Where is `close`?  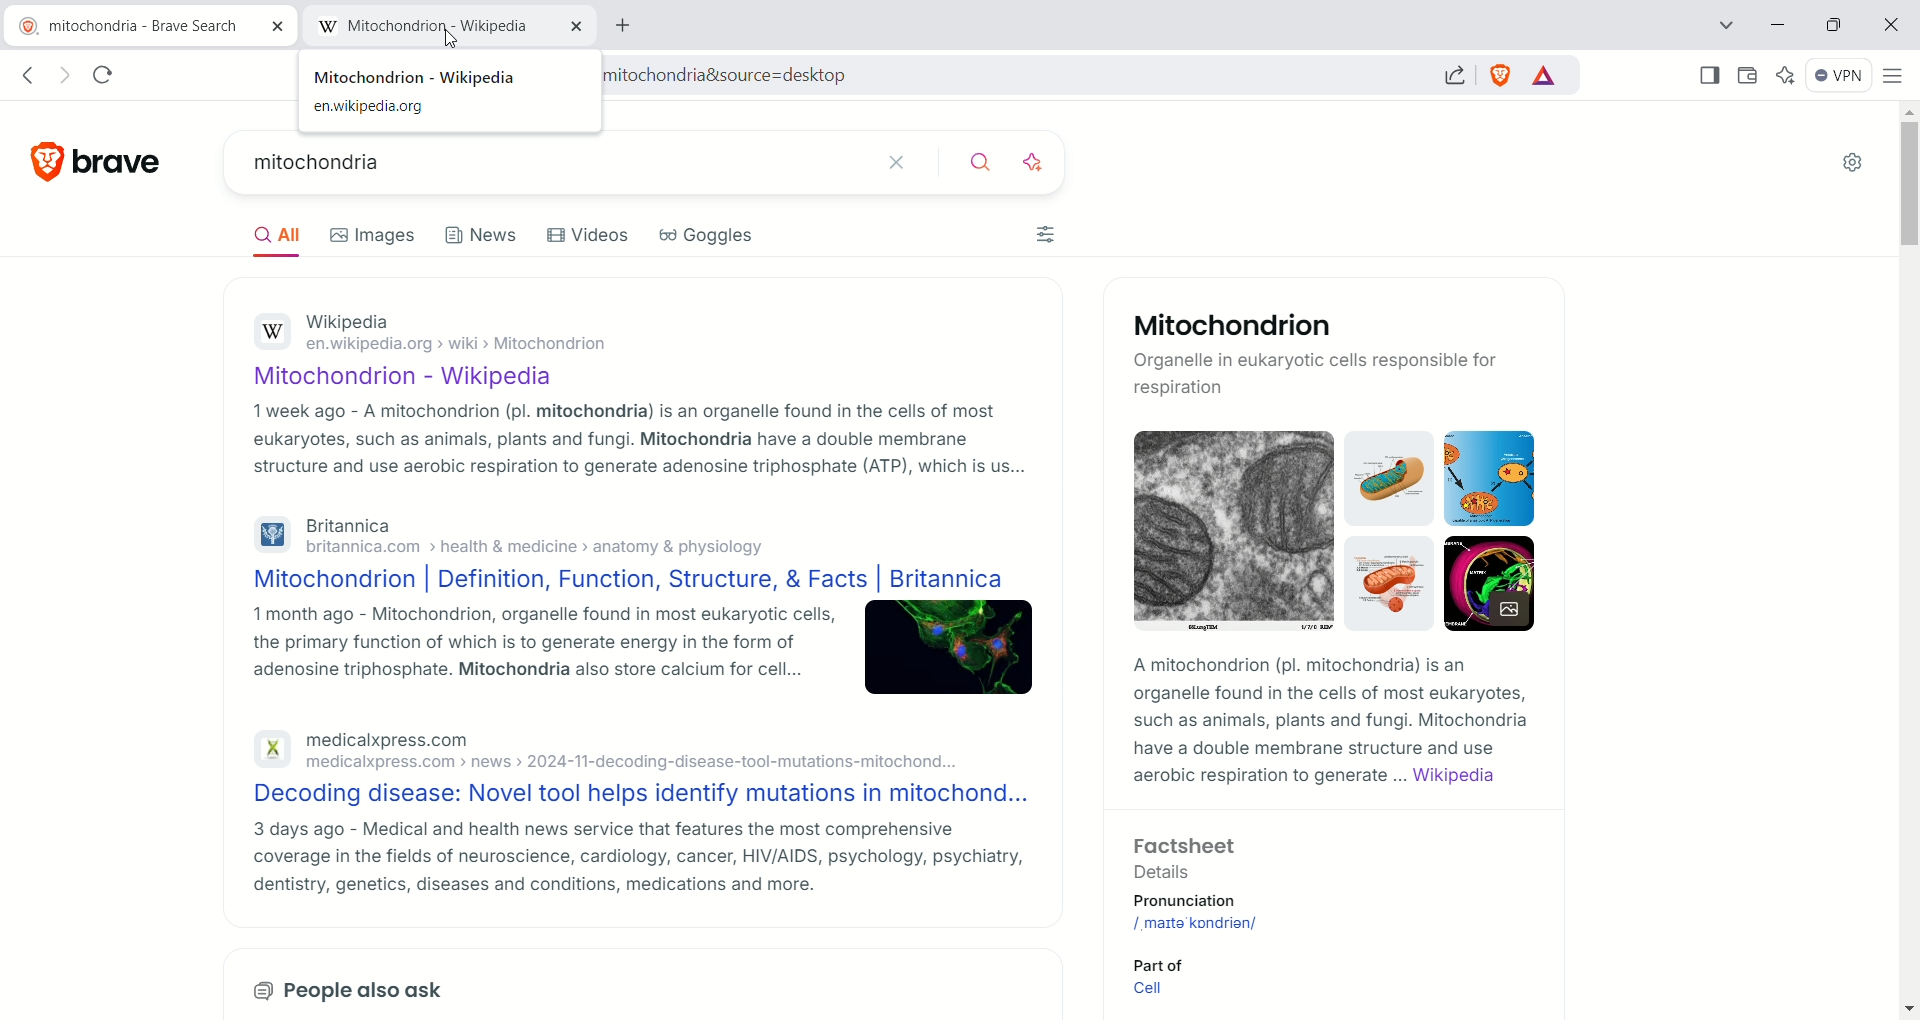 close is located at coordinates (275, 26).